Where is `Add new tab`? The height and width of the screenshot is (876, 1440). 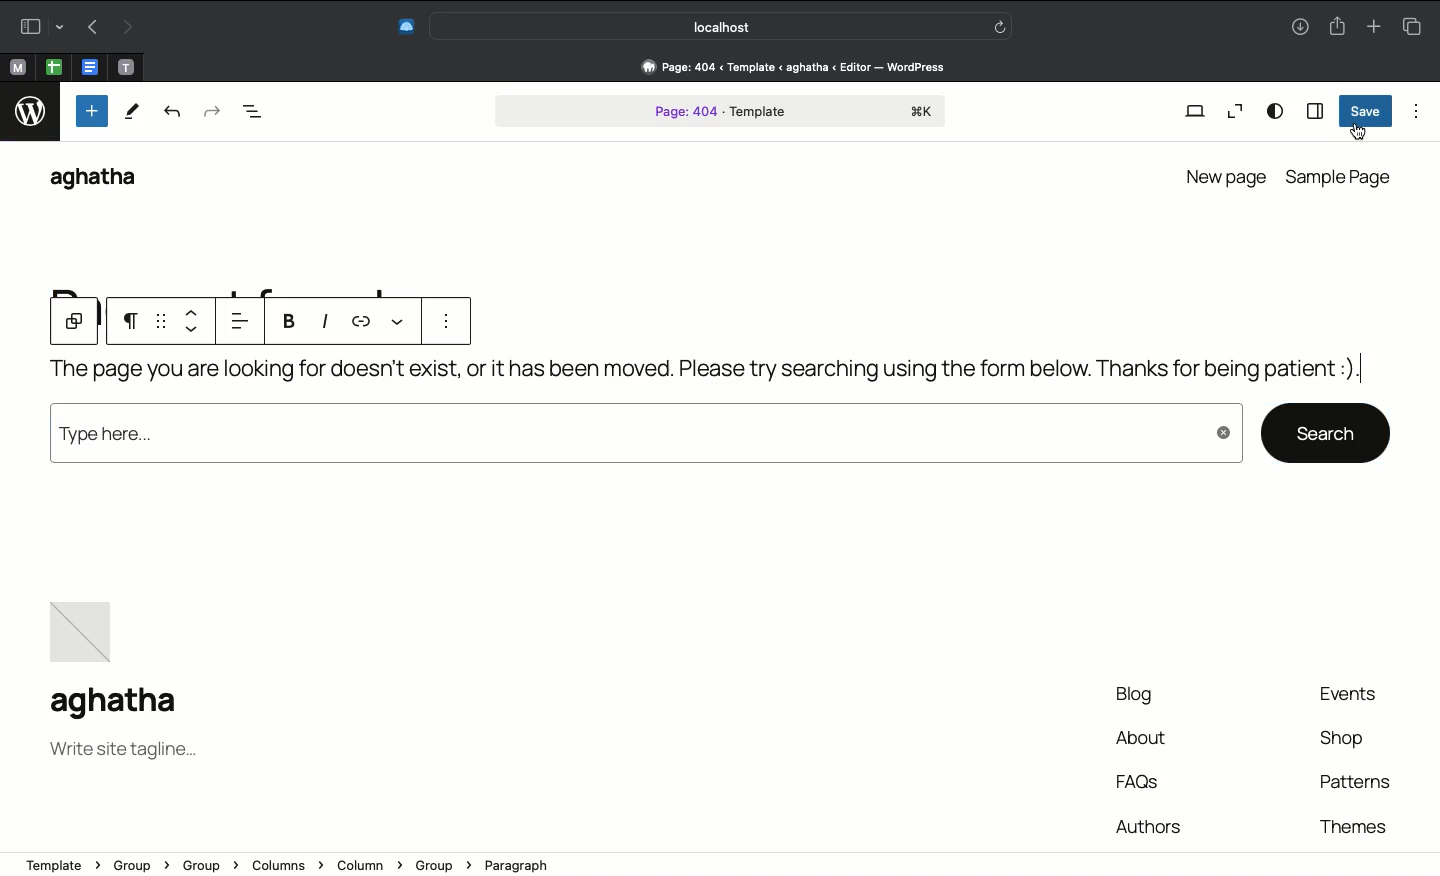 Add new tab is located at coordinates (1373, 23).